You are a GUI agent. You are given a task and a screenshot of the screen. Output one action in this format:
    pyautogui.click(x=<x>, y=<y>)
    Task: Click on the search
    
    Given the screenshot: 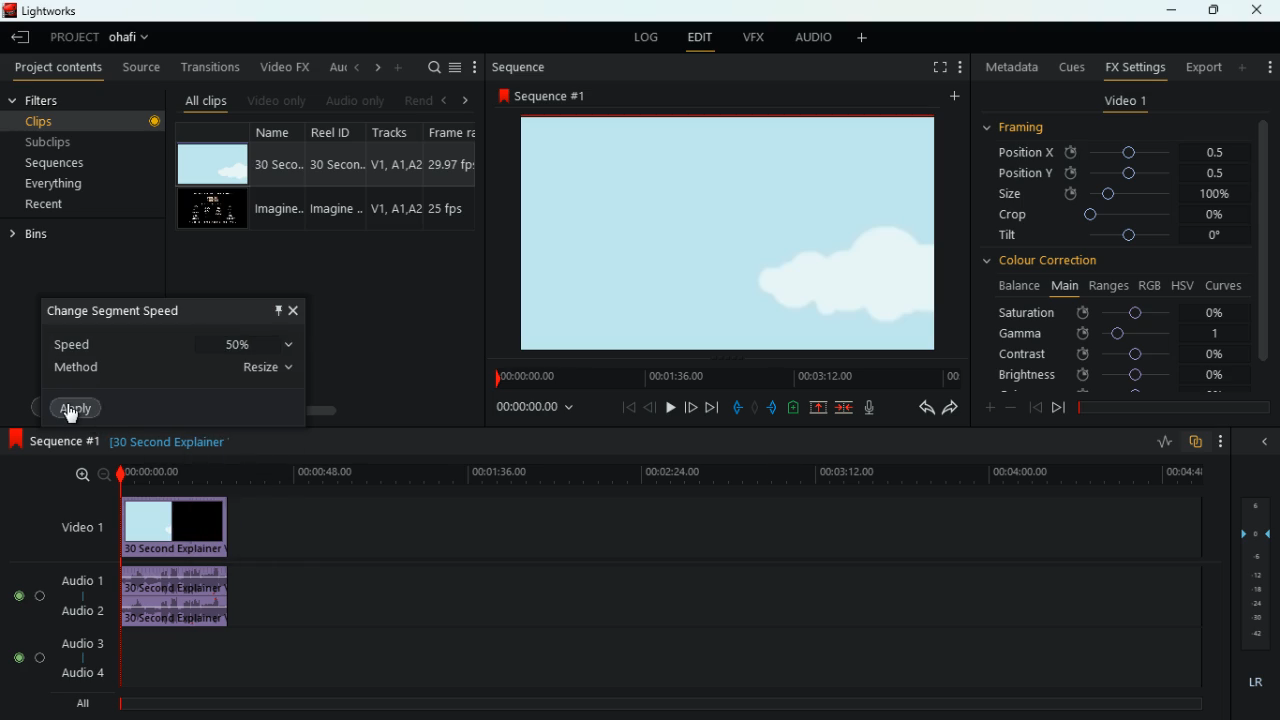 What is the action you would take?
    pyautogui.click(x=430, y=68)
    